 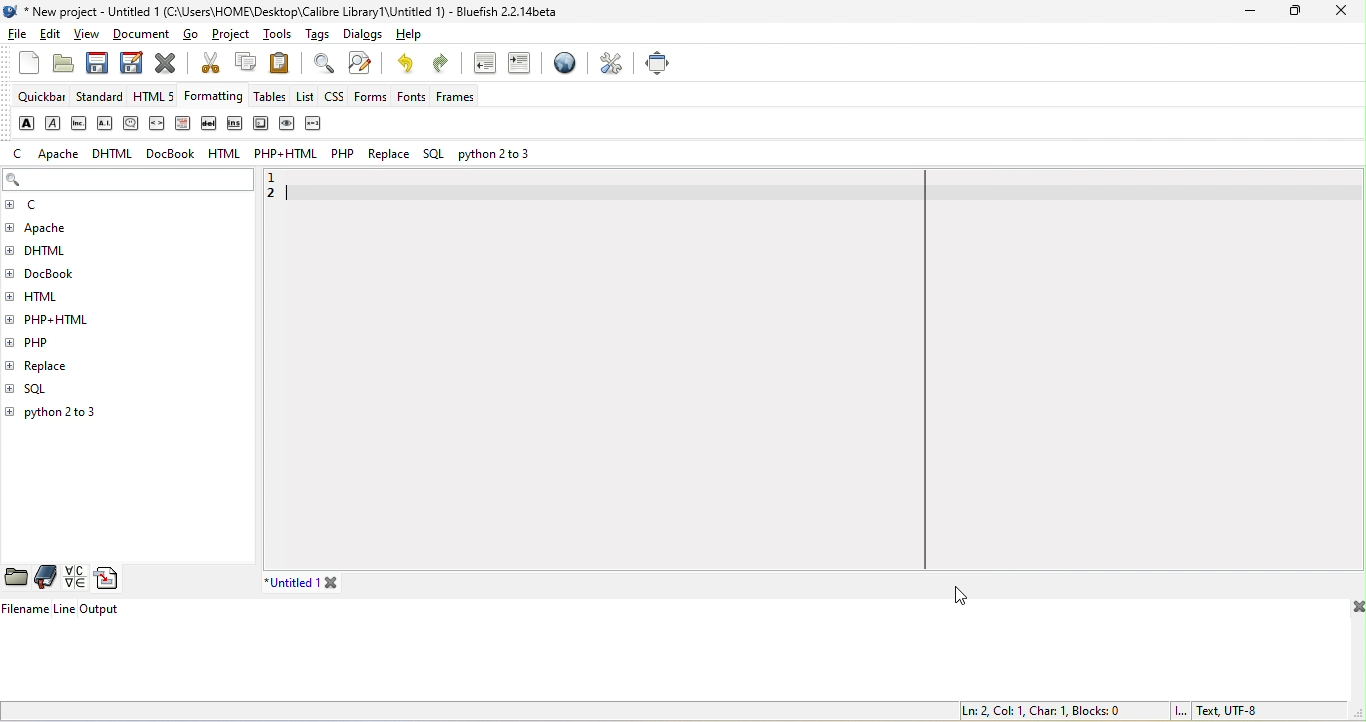 What do you see at coordinates (115, 152) in the screenshot?
I see `dhtml` at bounding box center [115, 152].